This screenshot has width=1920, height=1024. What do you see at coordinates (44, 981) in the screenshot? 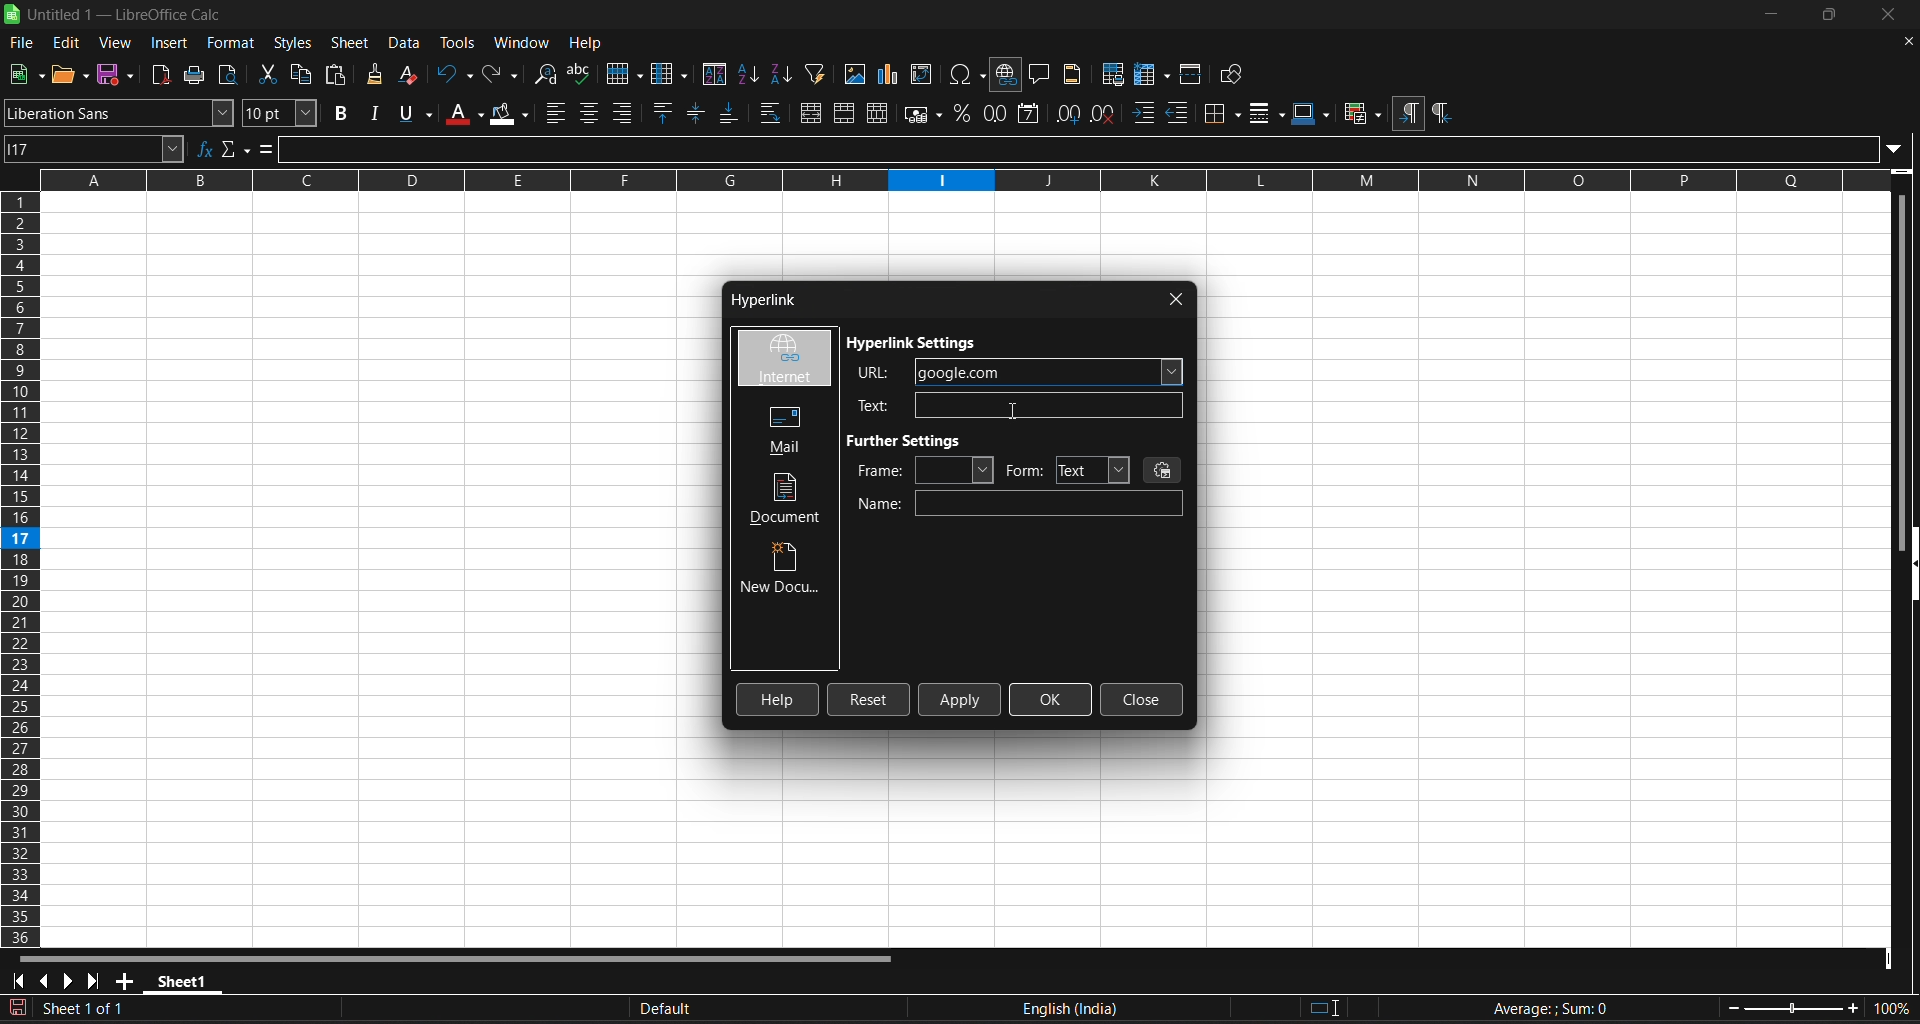
I see `scroll to previous sheet` at bounding box center [44, 981].